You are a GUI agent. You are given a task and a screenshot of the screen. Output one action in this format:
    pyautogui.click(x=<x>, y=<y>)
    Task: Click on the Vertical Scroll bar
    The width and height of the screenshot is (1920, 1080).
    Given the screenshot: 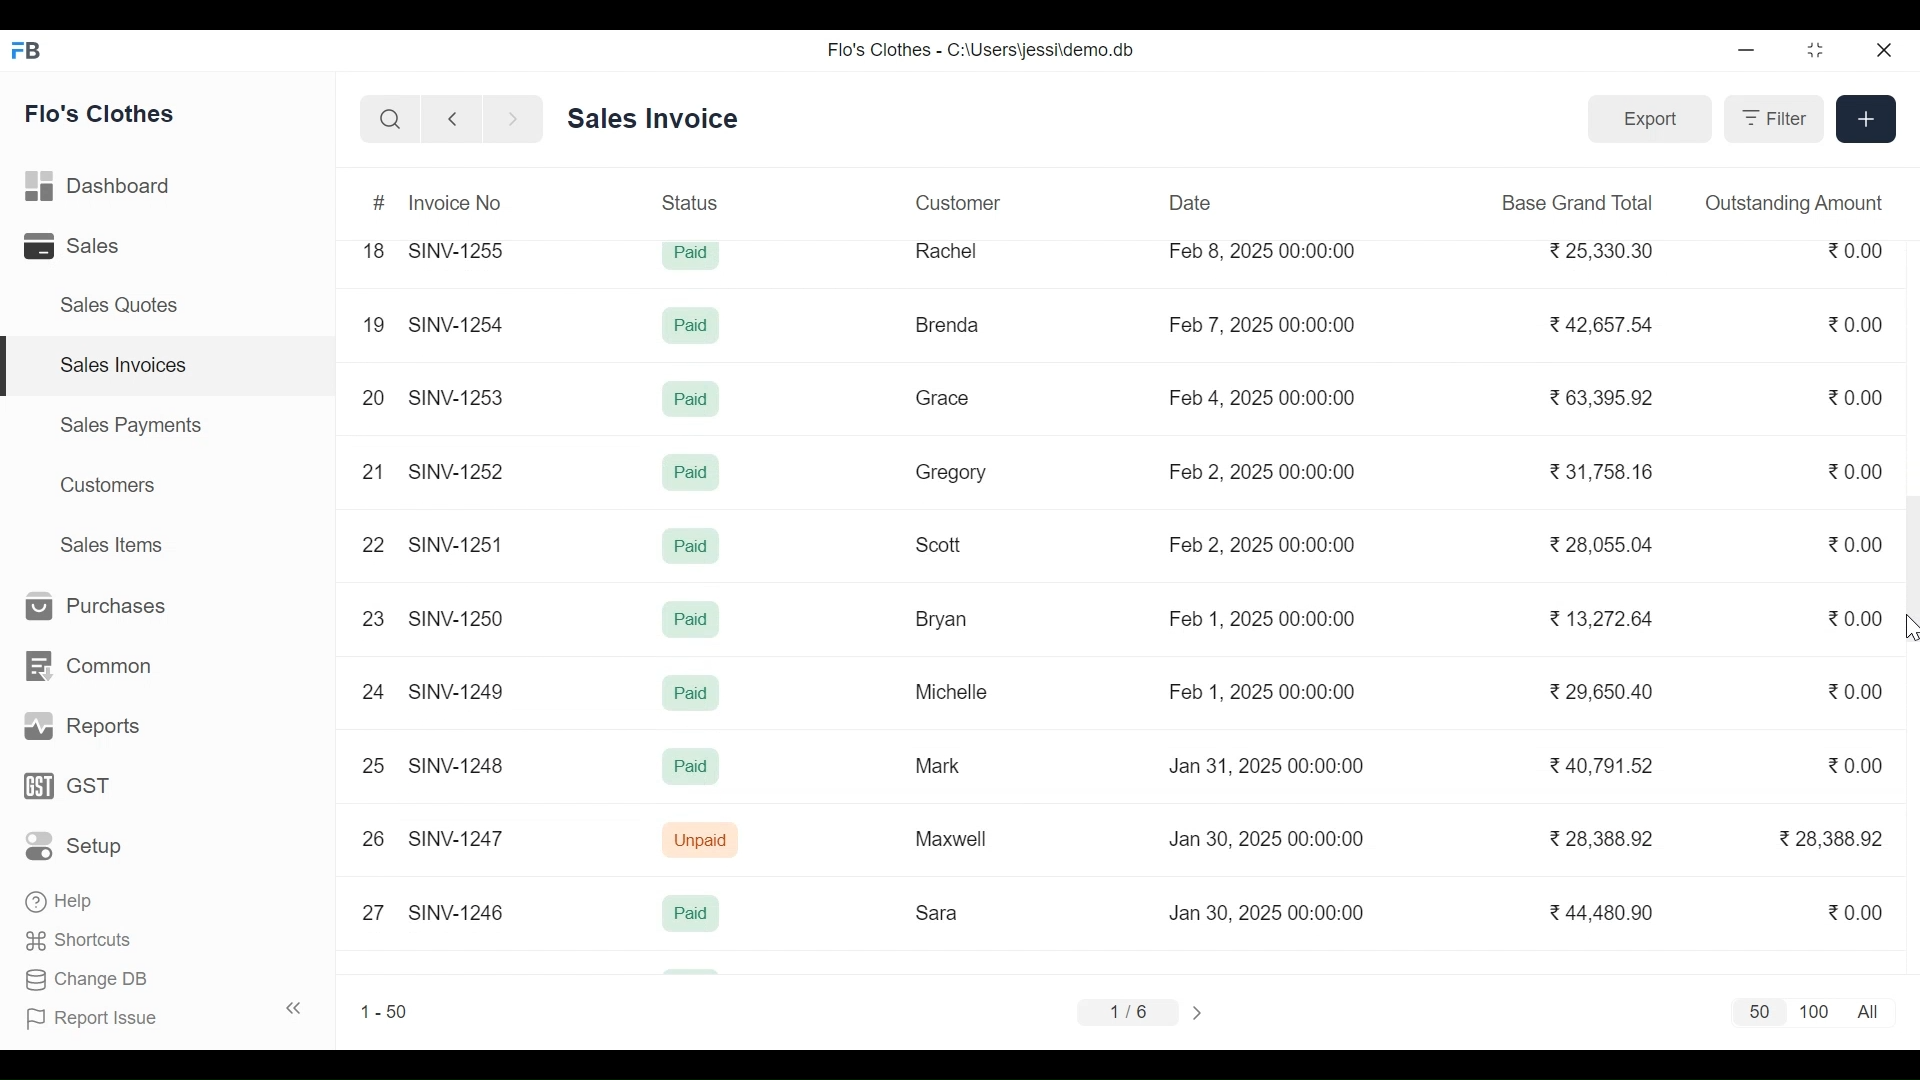 What is the action you would take?
    pyautogui.click(x=1908, y=565)
    